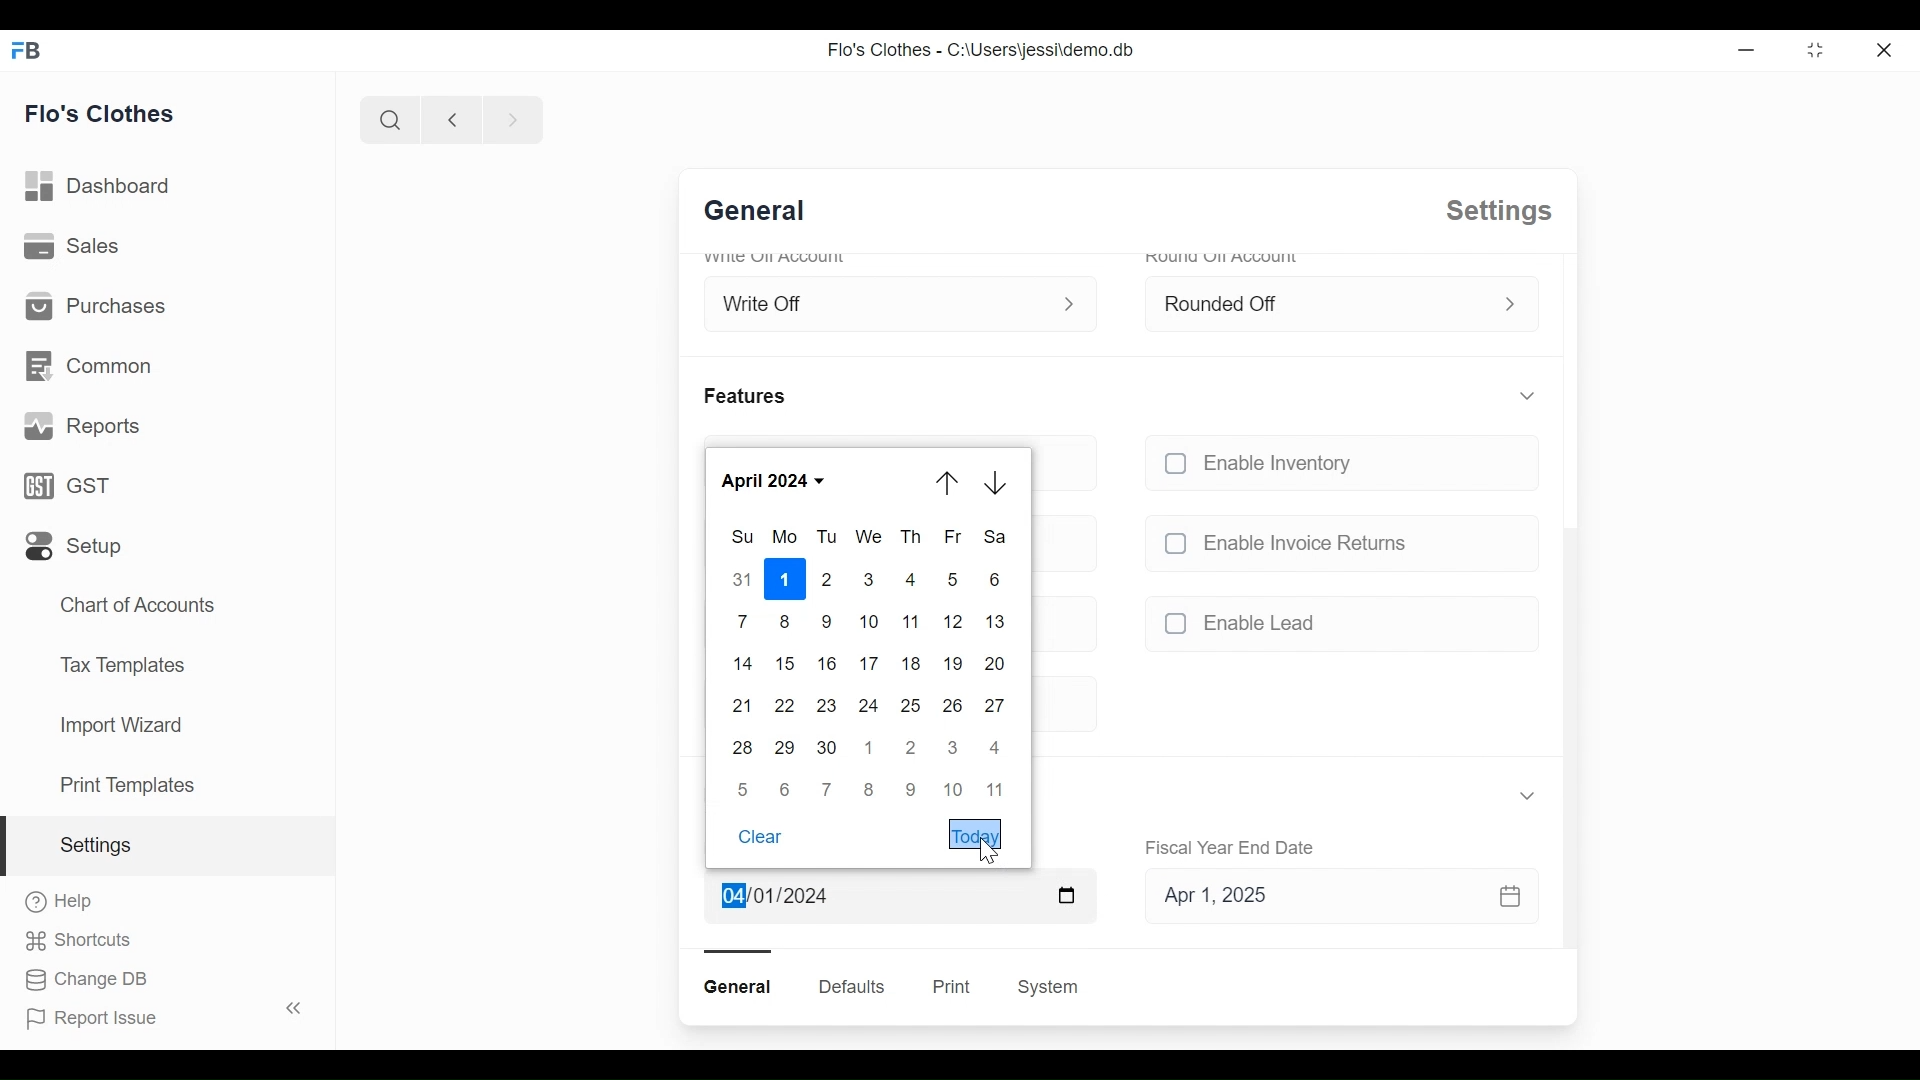 The width and height of the screenshot is (1920, 1080). I want to click on 21, so click(742, 706).